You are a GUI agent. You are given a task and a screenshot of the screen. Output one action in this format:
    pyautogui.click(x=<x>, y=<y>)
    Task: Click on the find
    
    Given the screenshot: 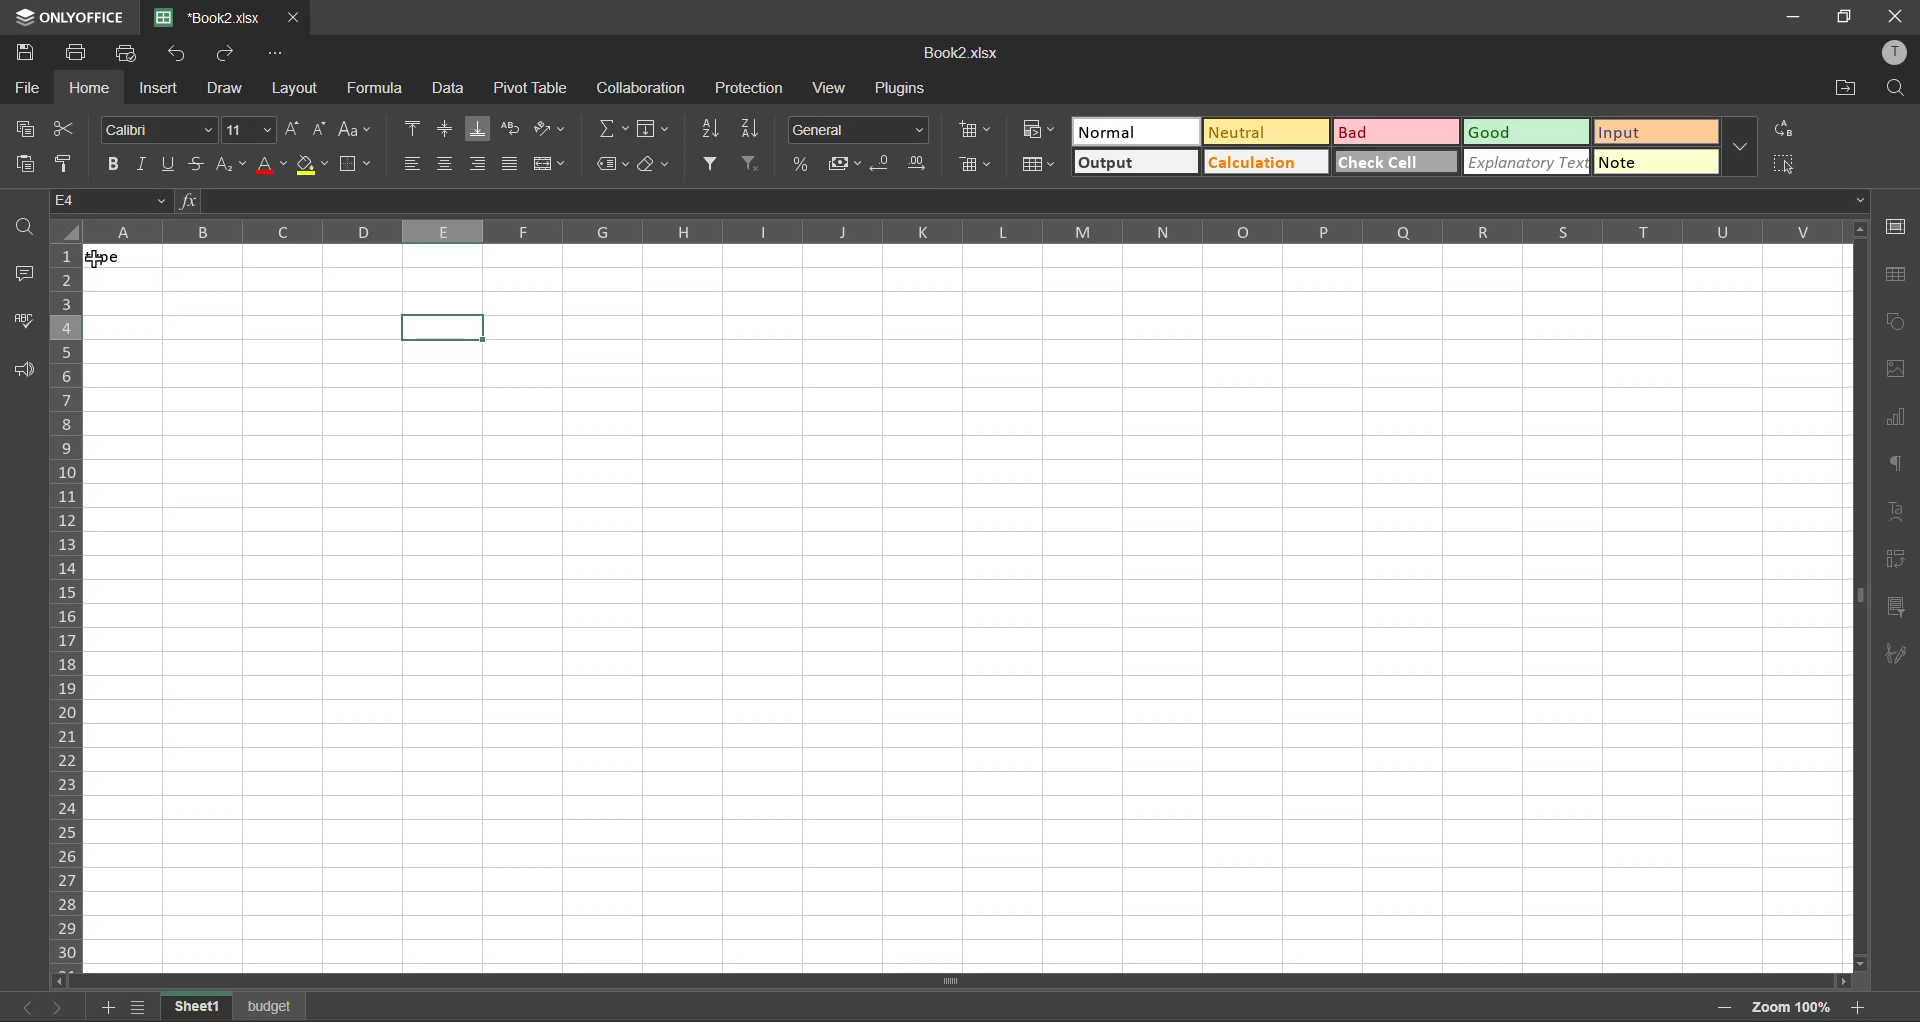 What is the action you would take?
    pyautogui.click(x=1895, y=89)
    